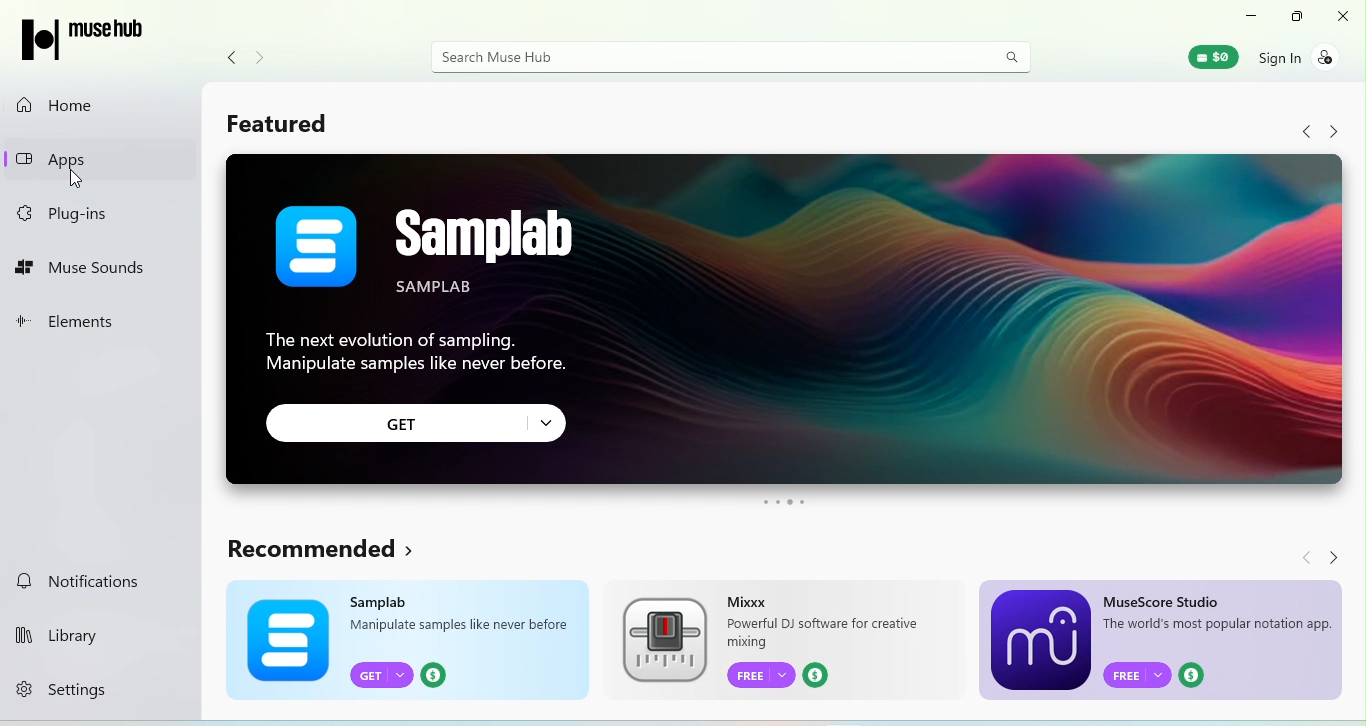  I want to click on Mixx, so click(750, 600).